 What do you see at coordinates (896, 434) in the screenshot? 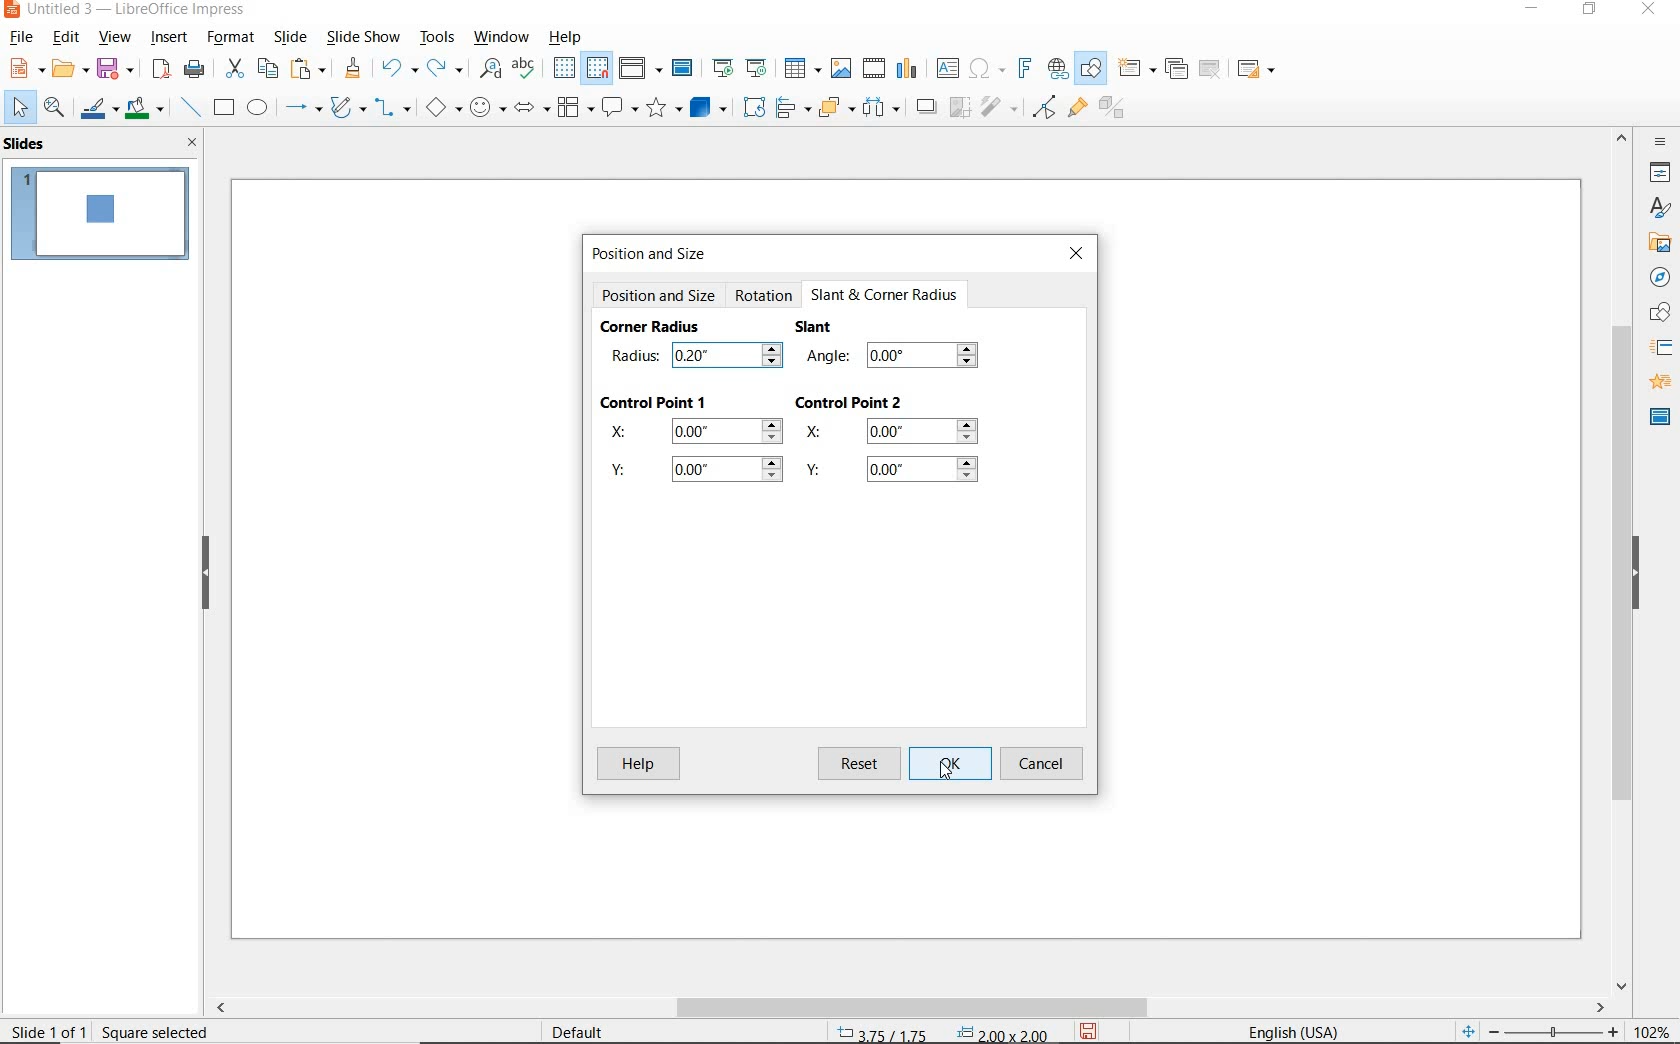
I see `X` at bounding box center [896, 434].